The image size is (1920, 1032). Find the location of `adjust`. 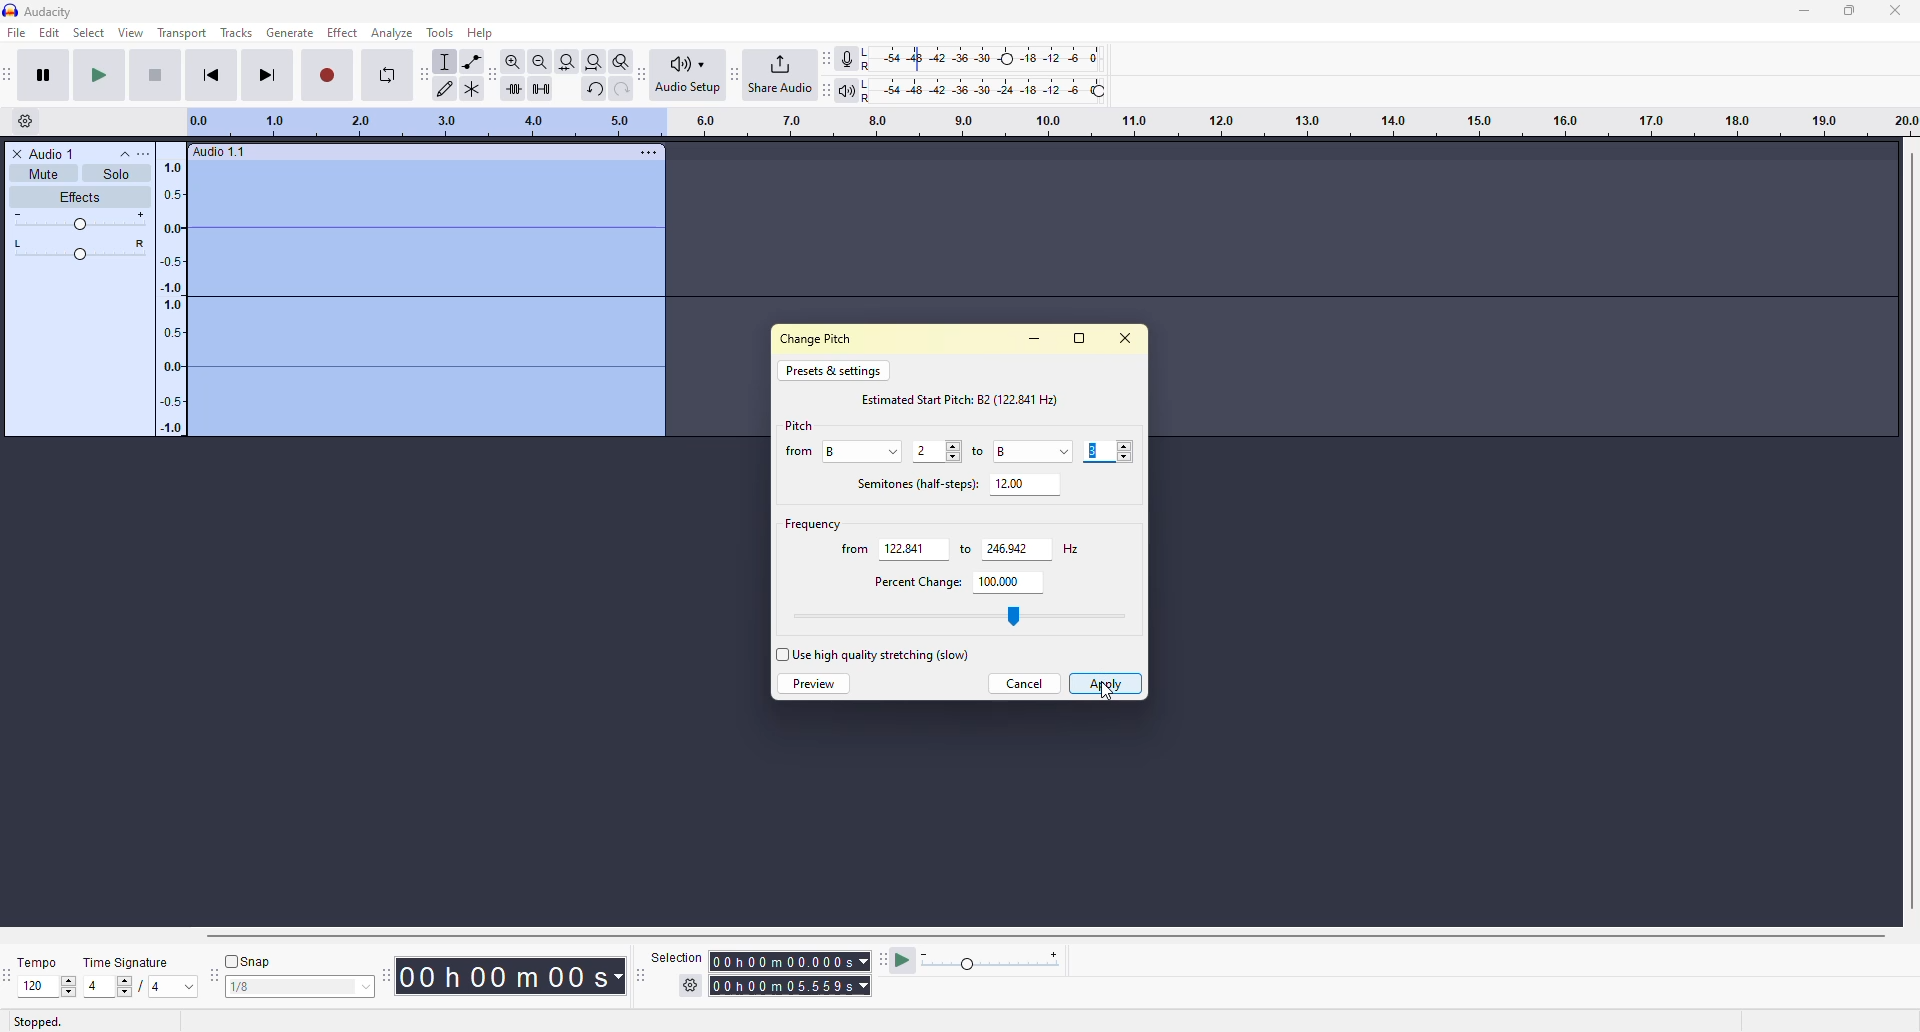

adjust is located at coordinates (82, 251).